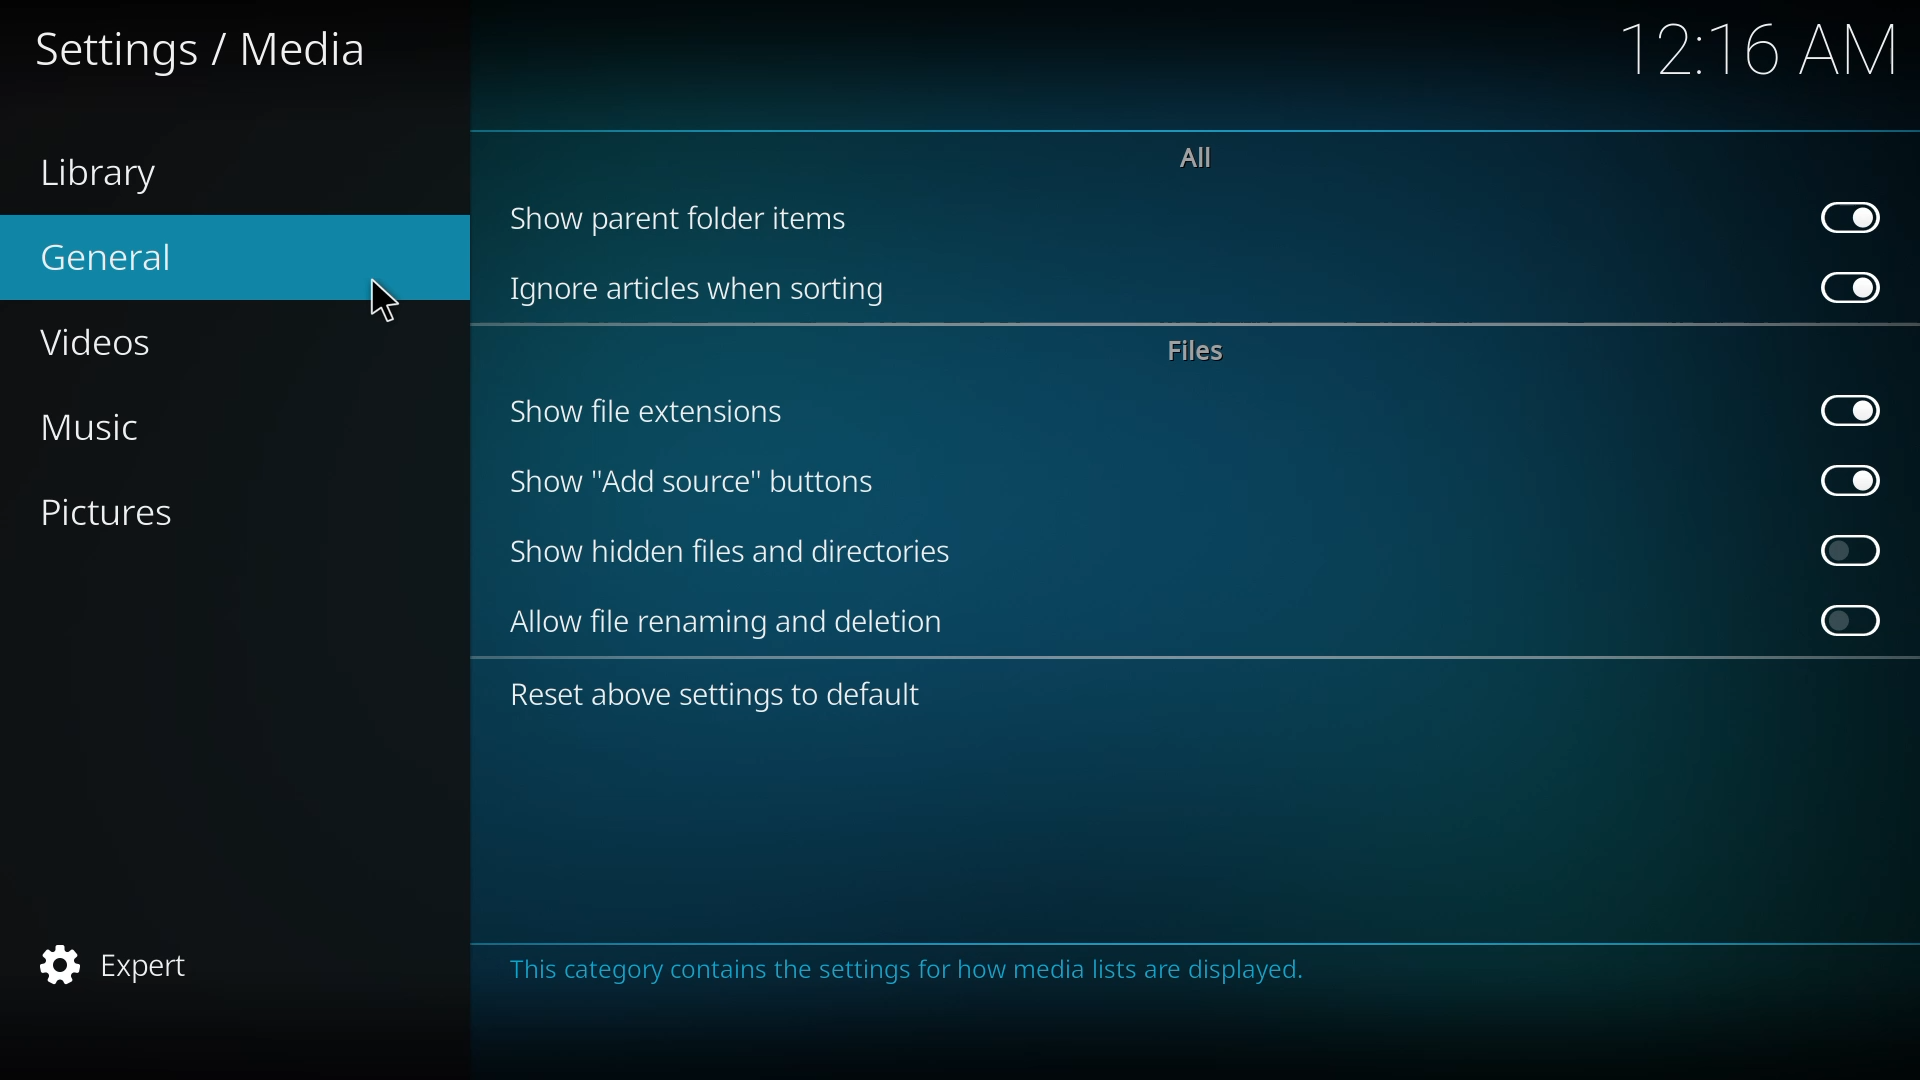 This screenshot has height=1080, width=1920. Describe the element at coordinates (908, 987) in the screenshot. I see `This category contains the settings for how media lists are displayed.` at that location.